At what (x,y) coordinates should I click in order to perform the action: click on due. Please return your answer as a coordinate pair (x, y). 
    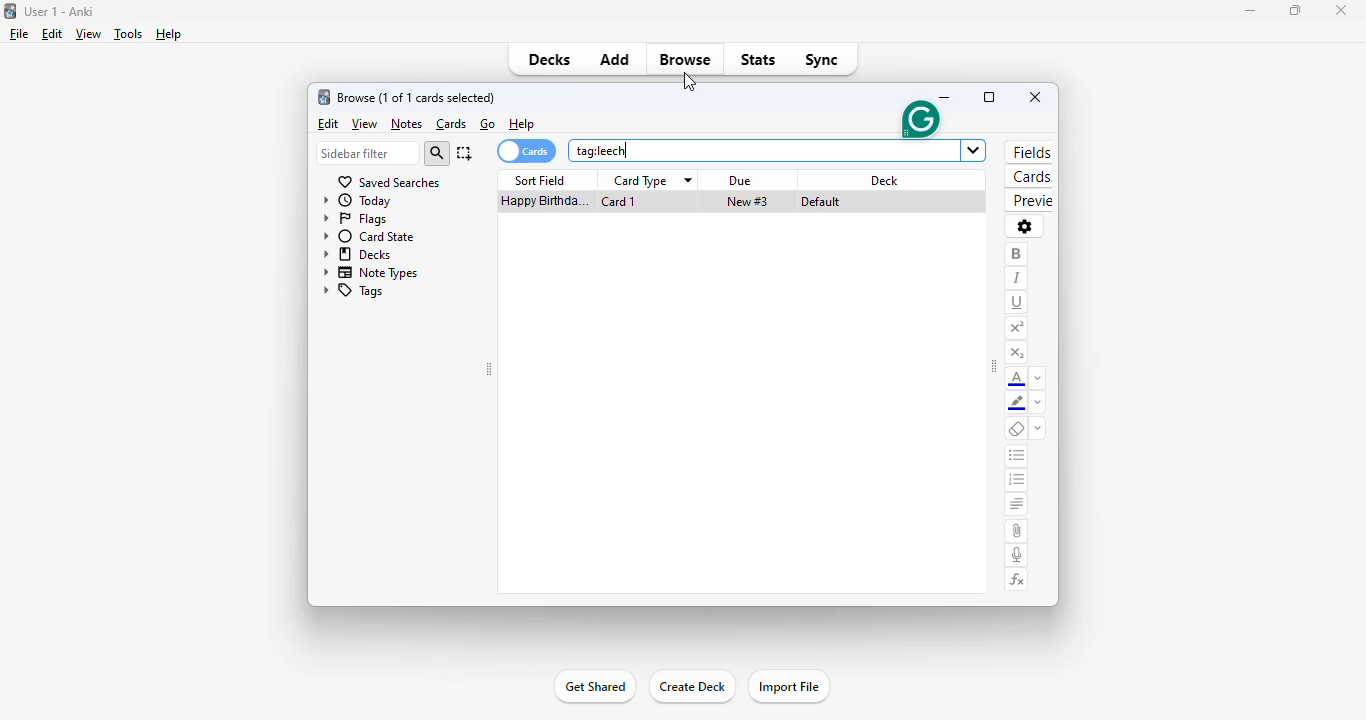
    Looking at the image, I should click on (739, 181).